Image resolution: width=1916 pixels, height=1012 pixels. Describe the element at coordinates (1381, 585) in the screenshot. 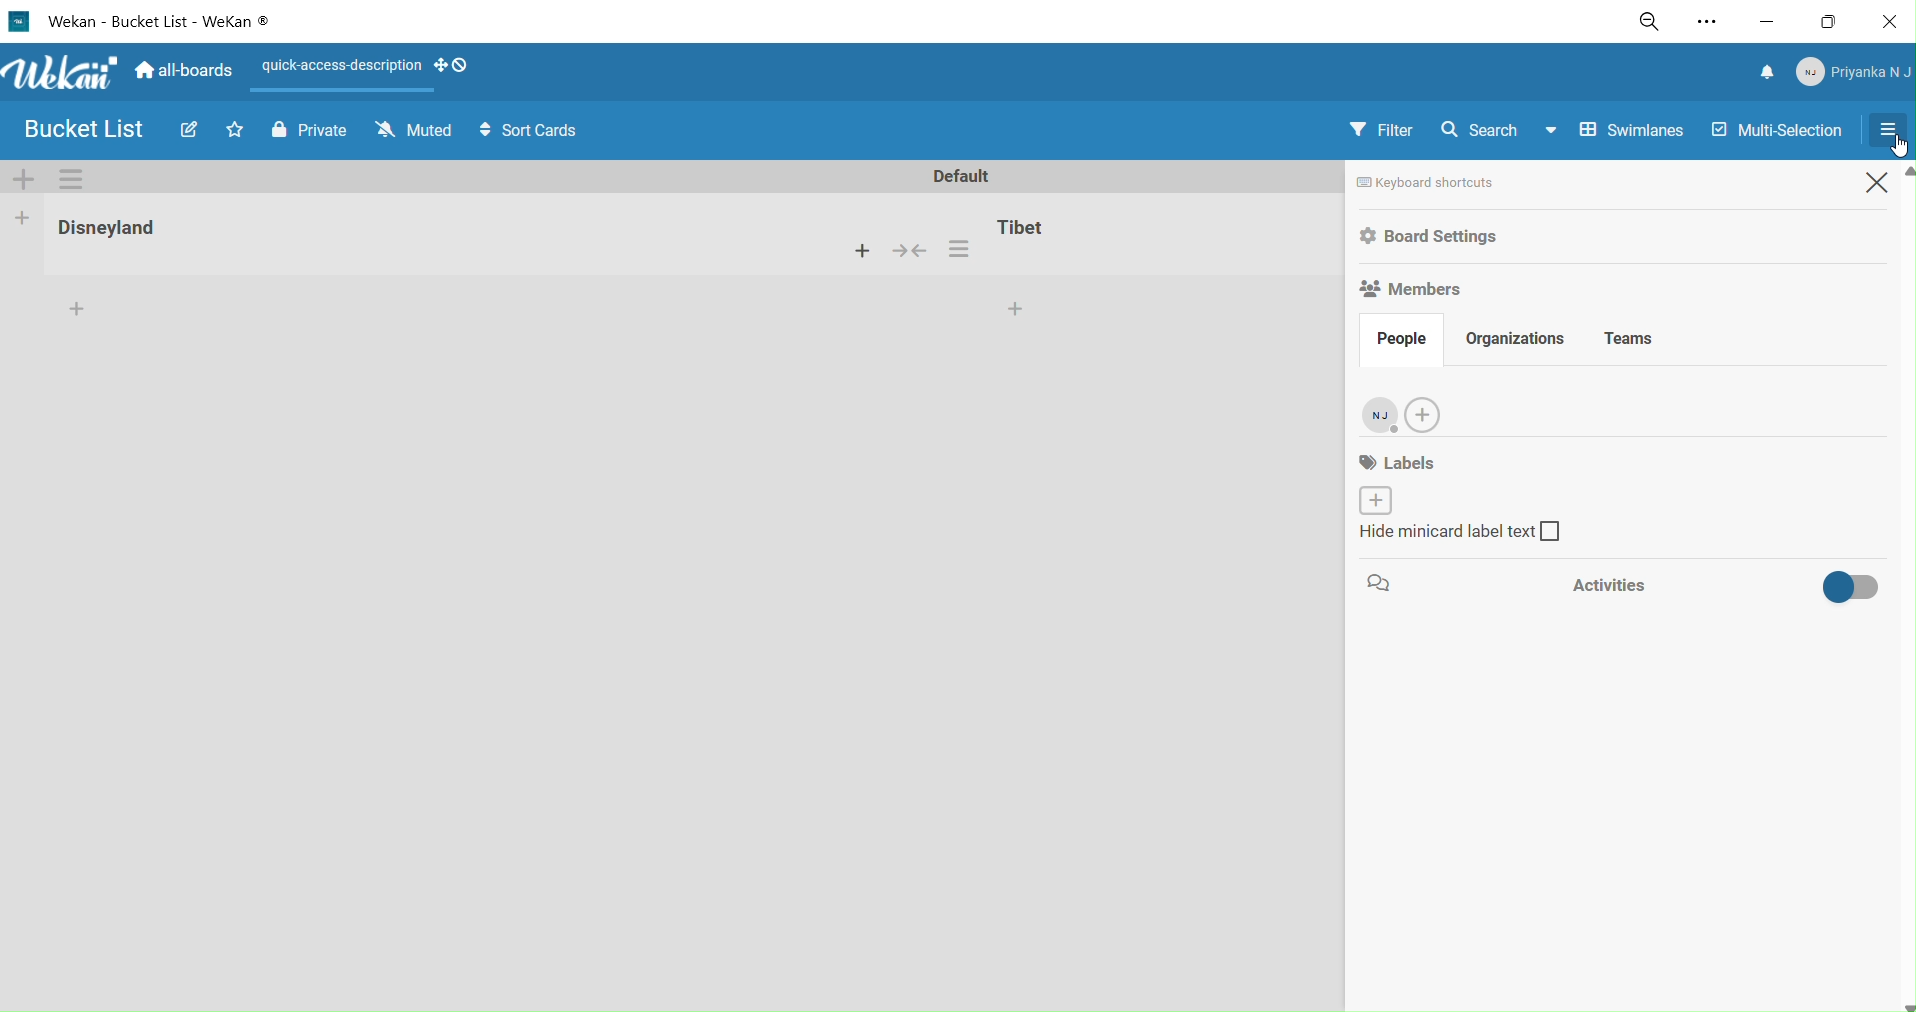

I see `comment` at that location.